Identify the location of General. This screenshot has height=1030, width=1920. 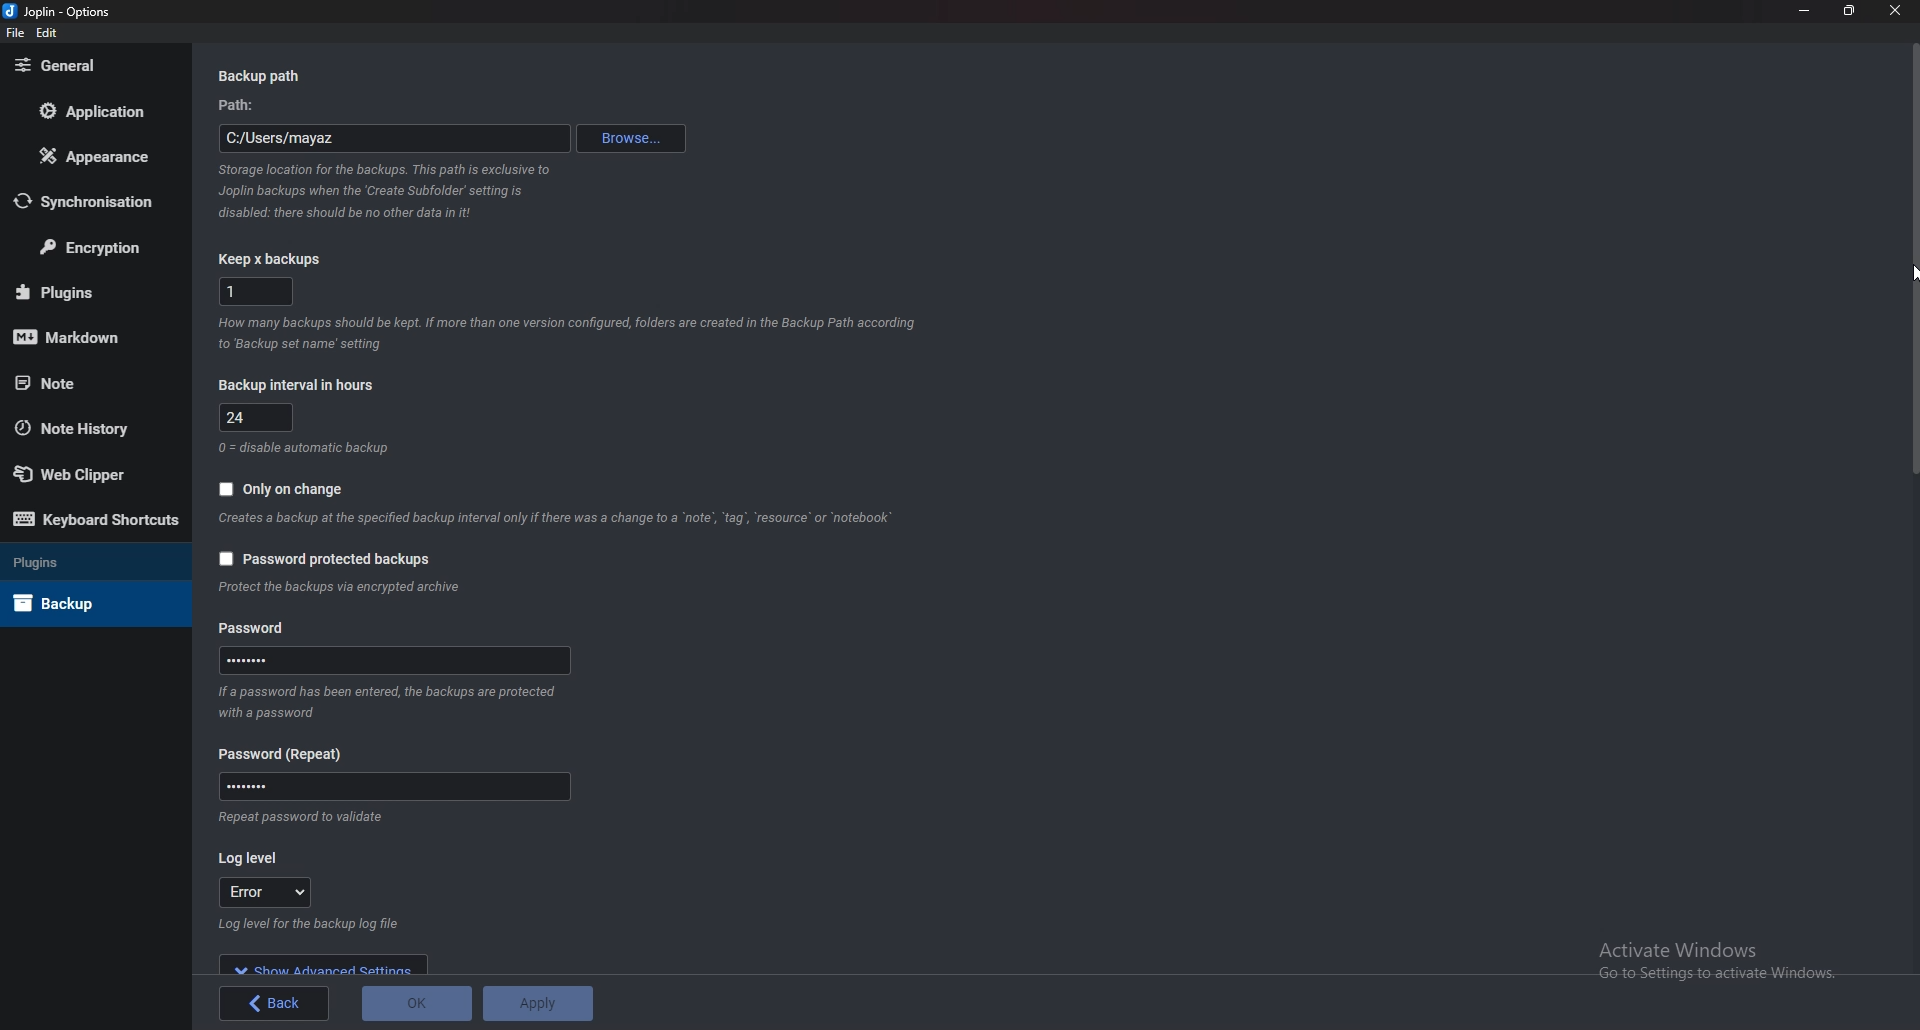
(93, 66).